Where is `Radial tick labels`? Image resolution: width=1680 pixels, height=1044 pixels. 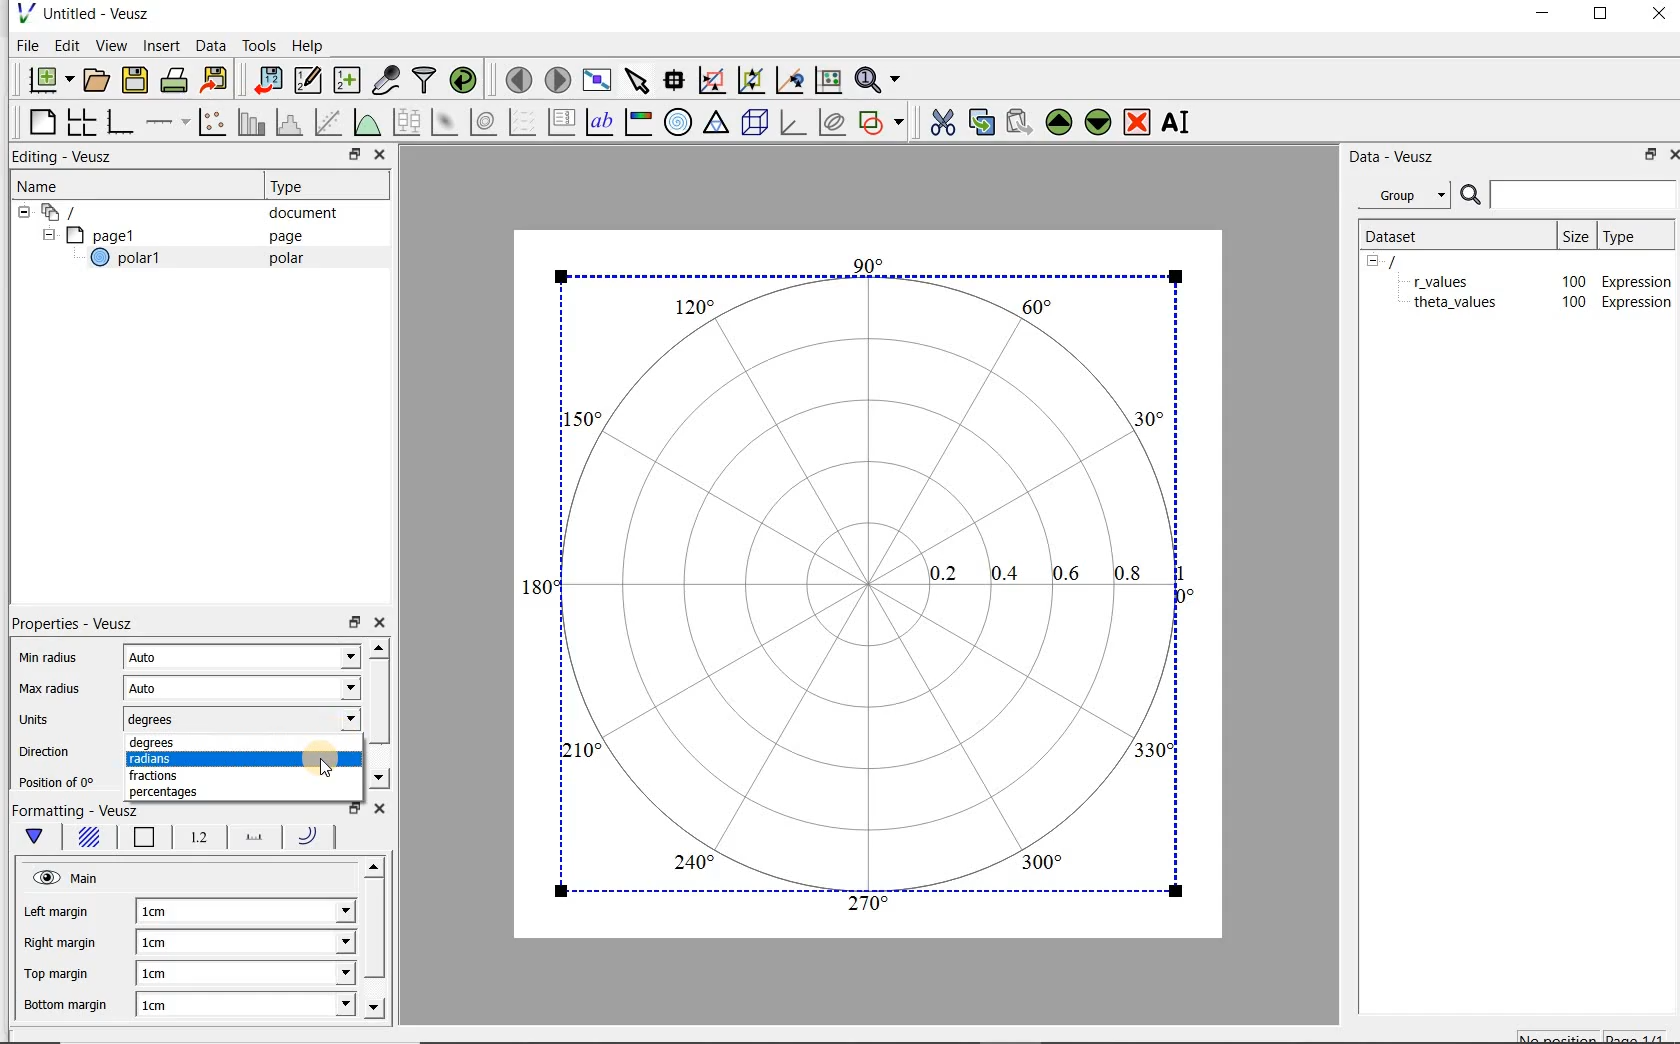
Radial tick labels is located at coordinates (200, 839).